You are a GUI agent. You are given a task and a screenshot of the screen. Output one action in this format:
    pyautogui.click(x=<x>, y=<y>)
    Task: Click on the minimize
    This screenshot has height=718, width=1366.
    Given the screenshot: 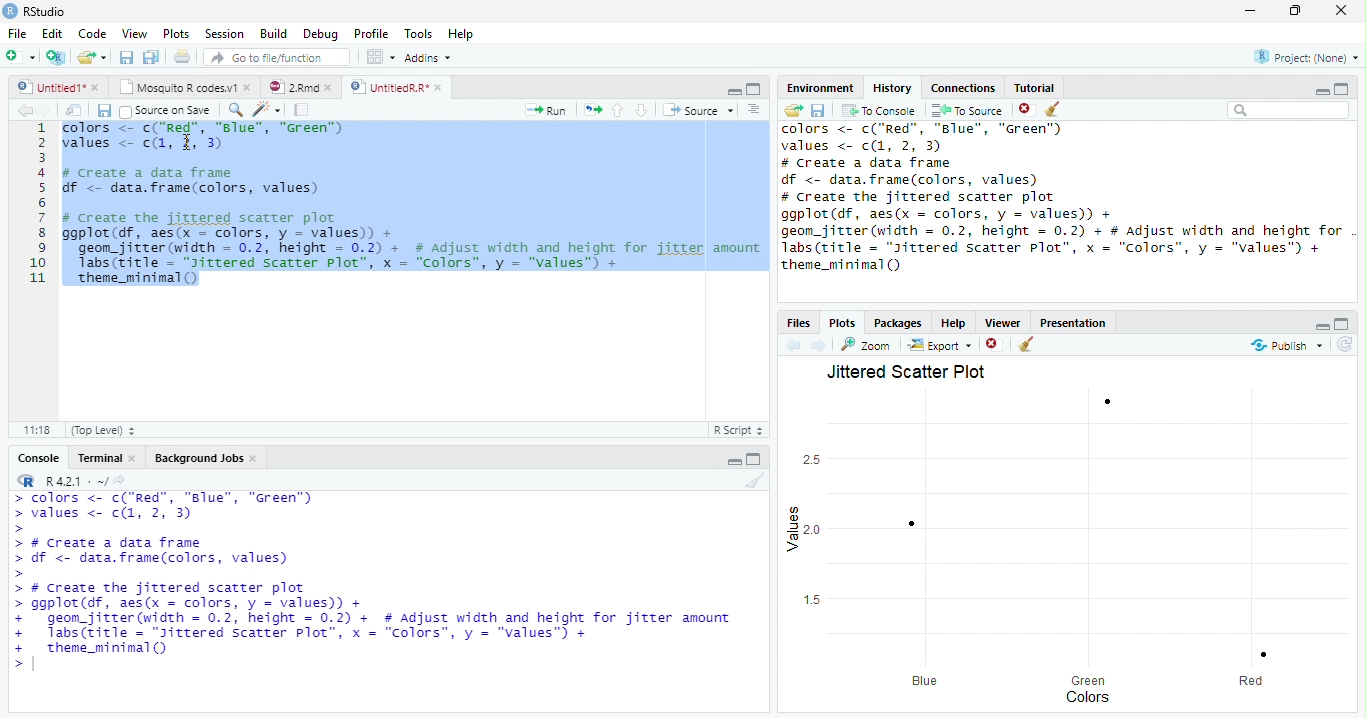 What is the action you would take?
    pyautogui.click(x=1251, y=10)
    